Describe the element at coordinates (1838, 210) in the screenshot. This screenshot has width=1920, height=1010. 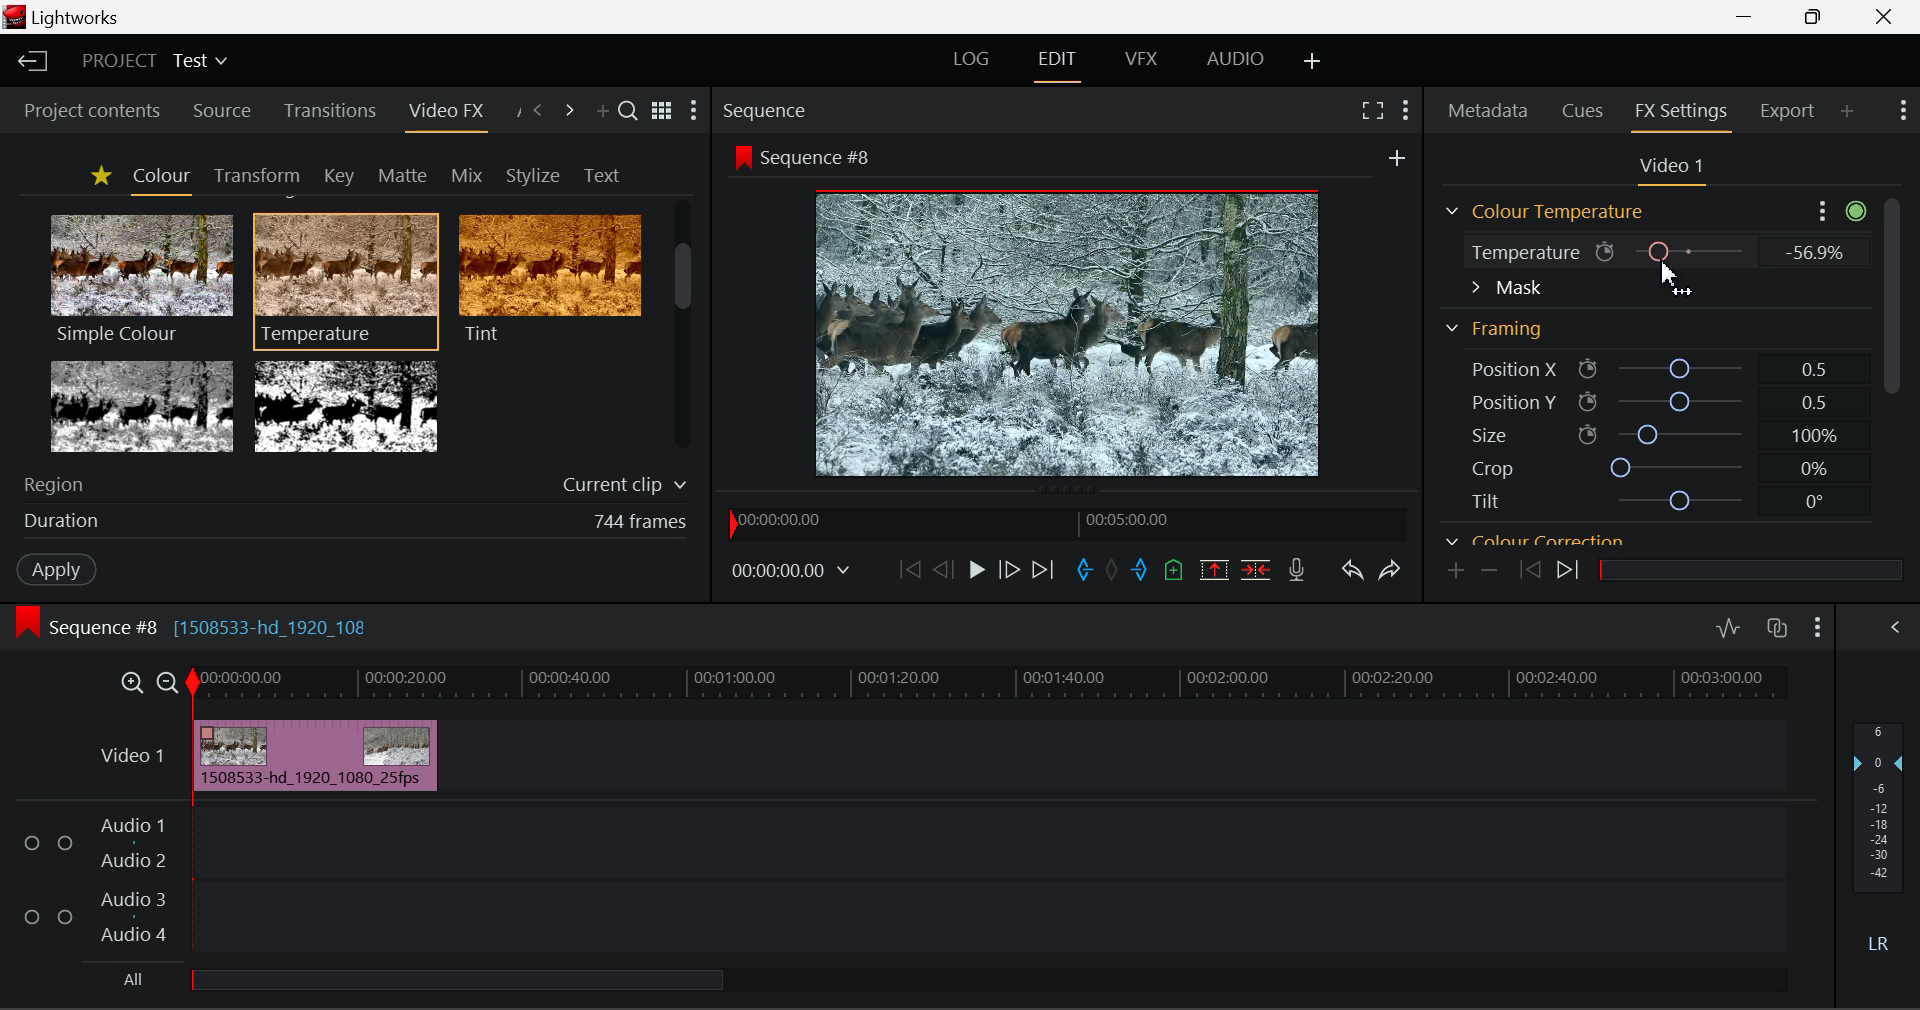
I see `Show Settings` at that location.